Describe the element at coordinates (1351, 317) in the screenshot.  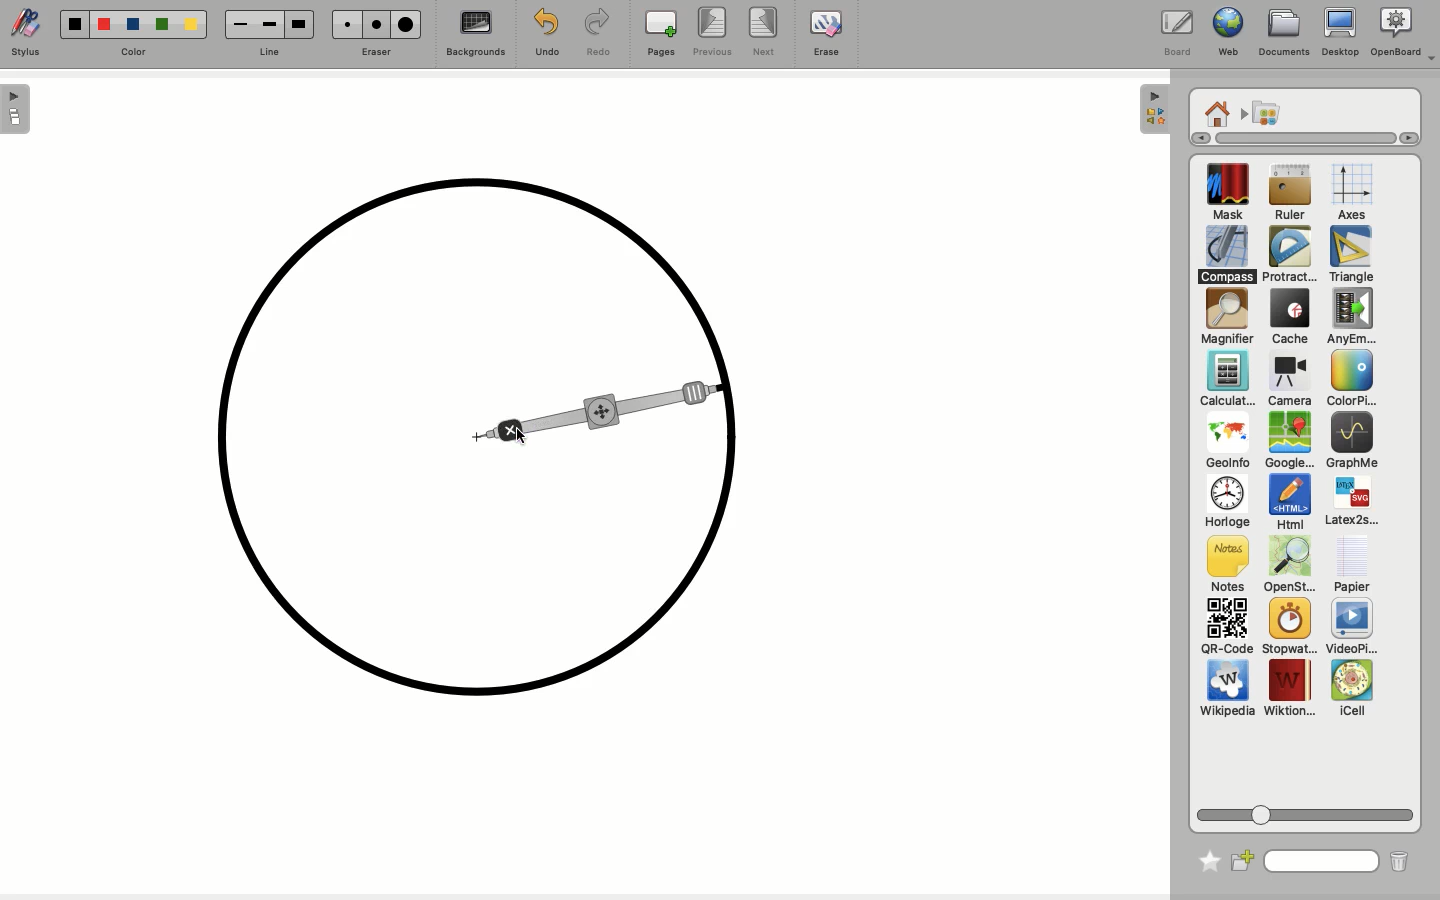
I see `Any` at that location.